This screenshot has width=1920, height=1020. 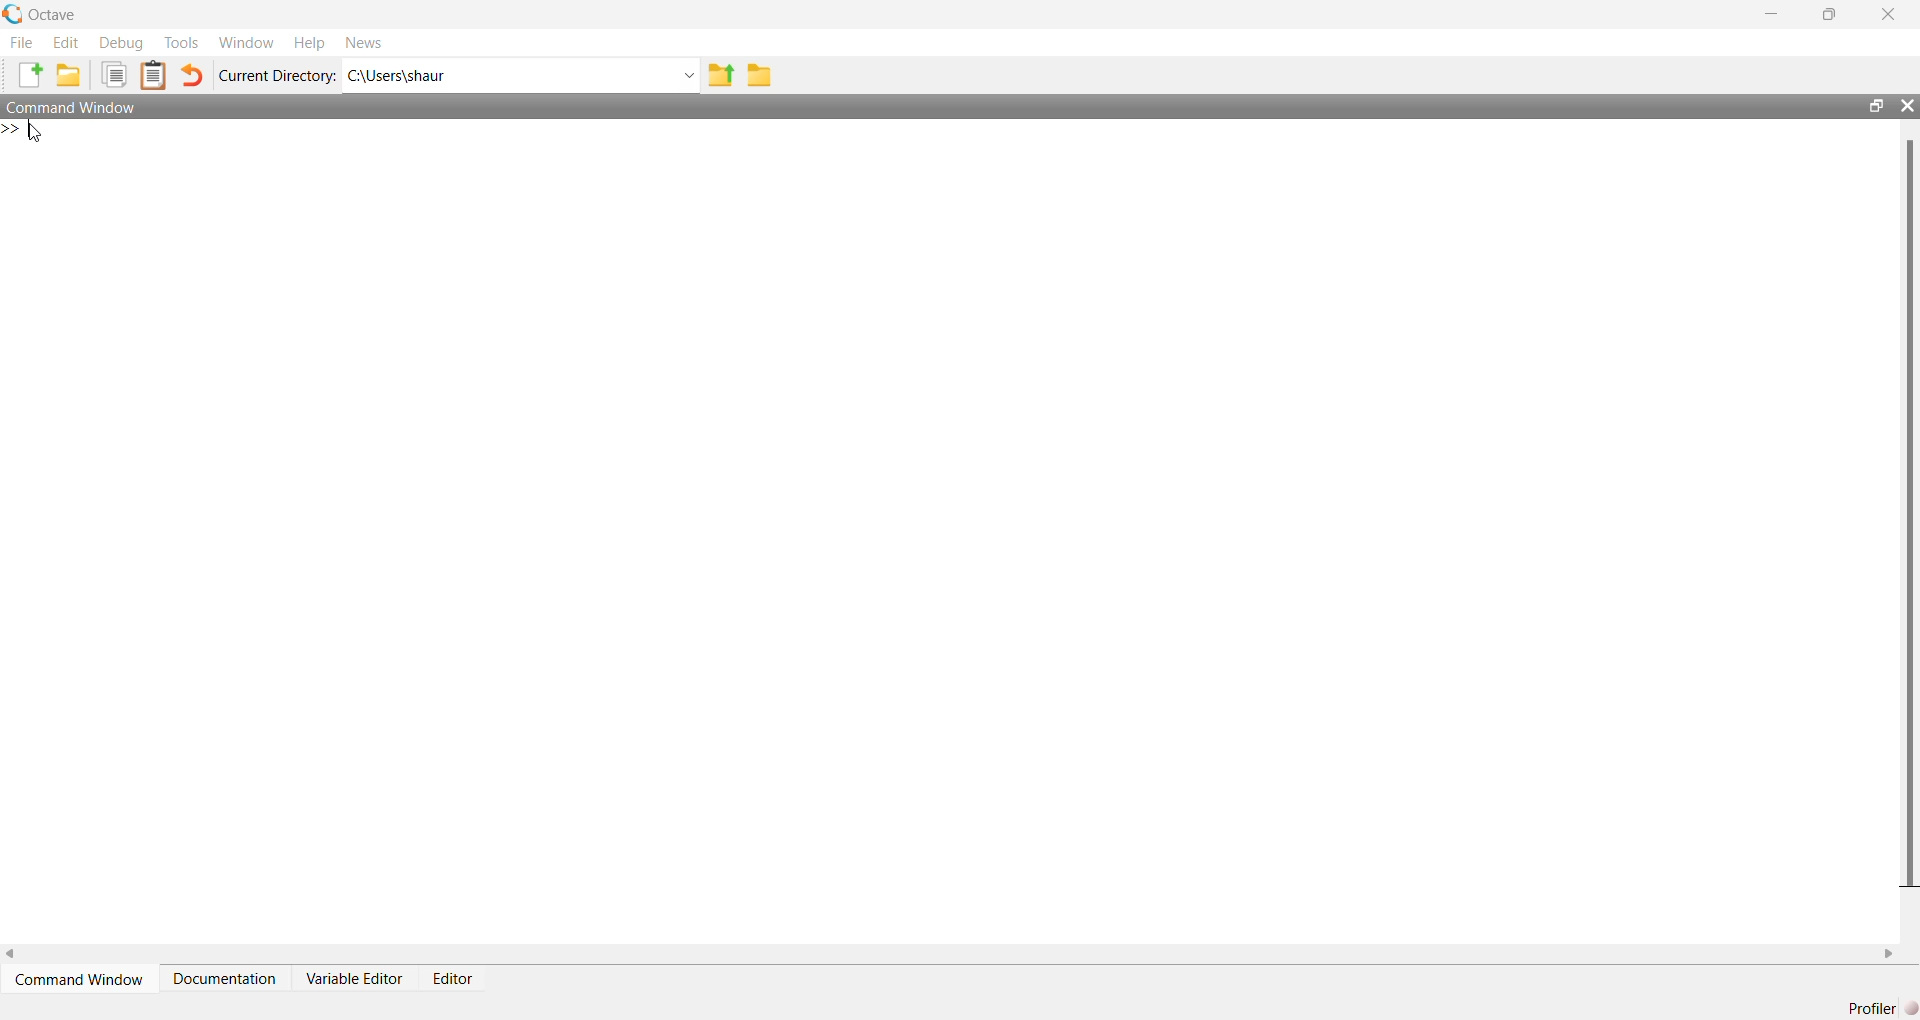 What do you see at coordinates (309, 44) in the screenshot?
I see `help` at bounding box center [309, 44].